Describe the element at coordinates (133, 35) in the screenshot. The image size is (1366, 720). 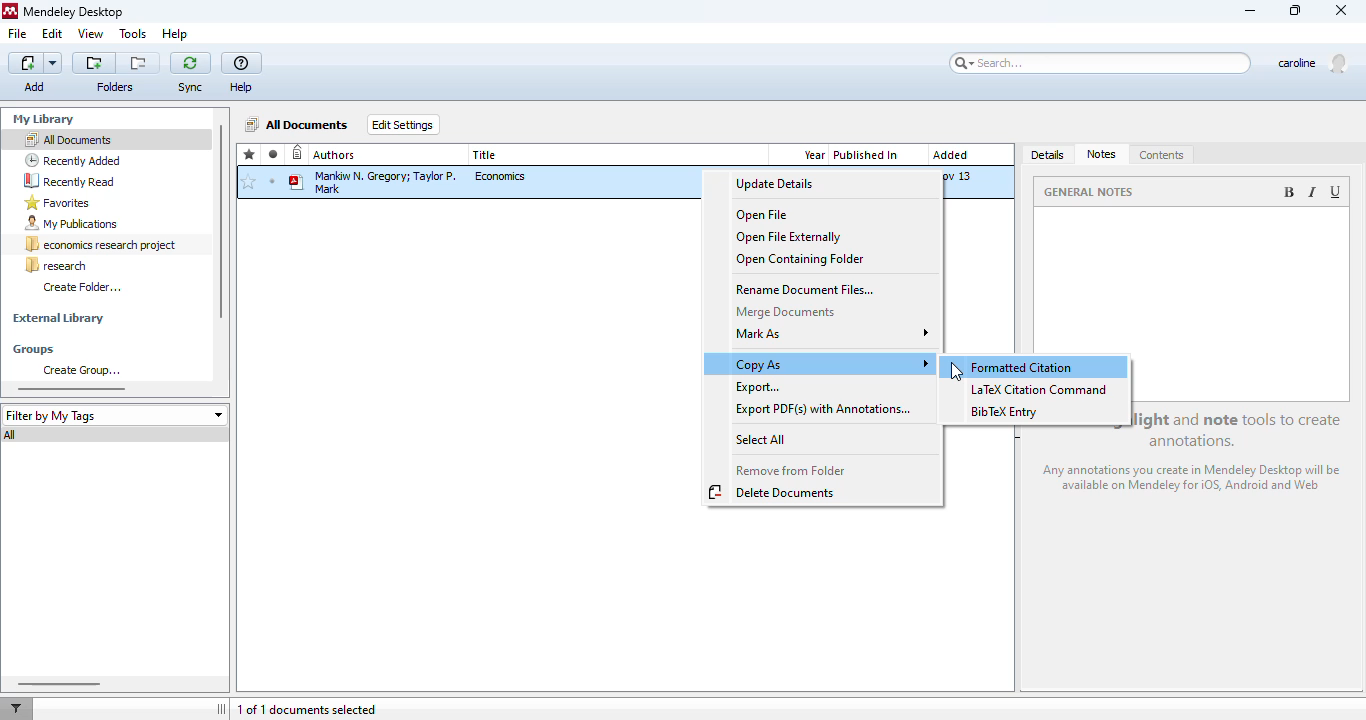
I see `tools` at that location.